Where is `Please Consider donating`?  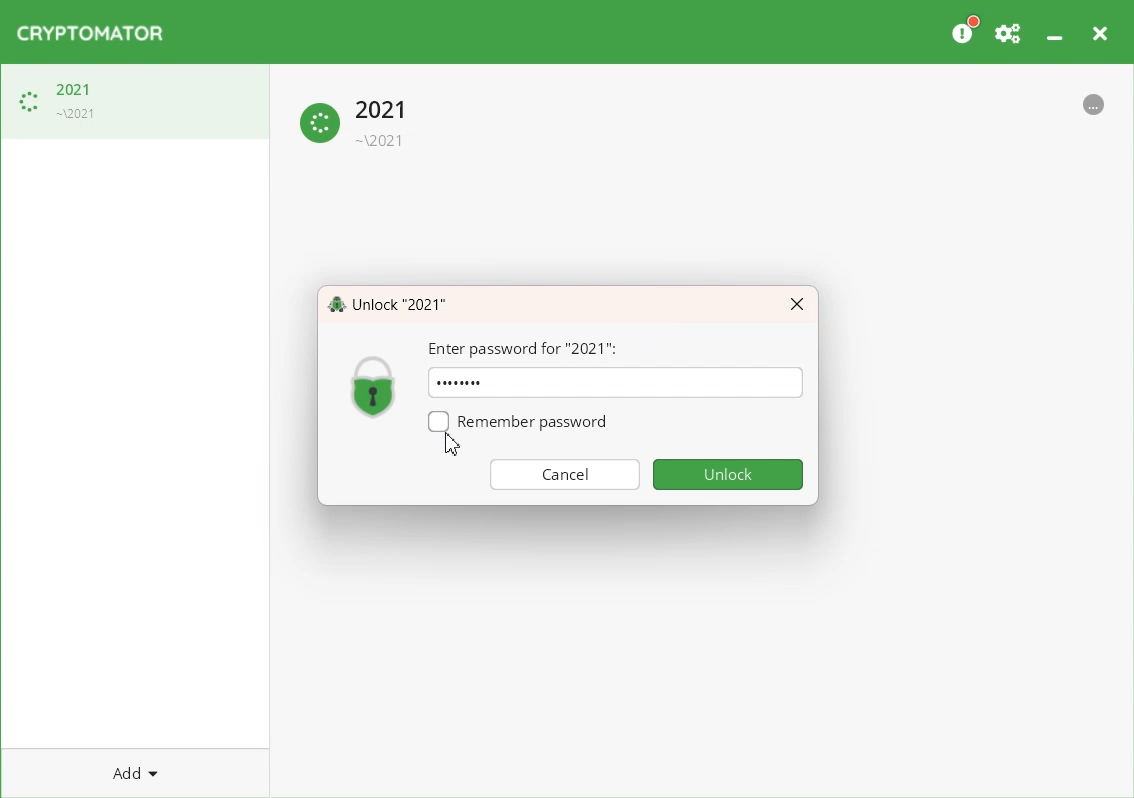 Please Consider donating is located at coordinates (964, 30).